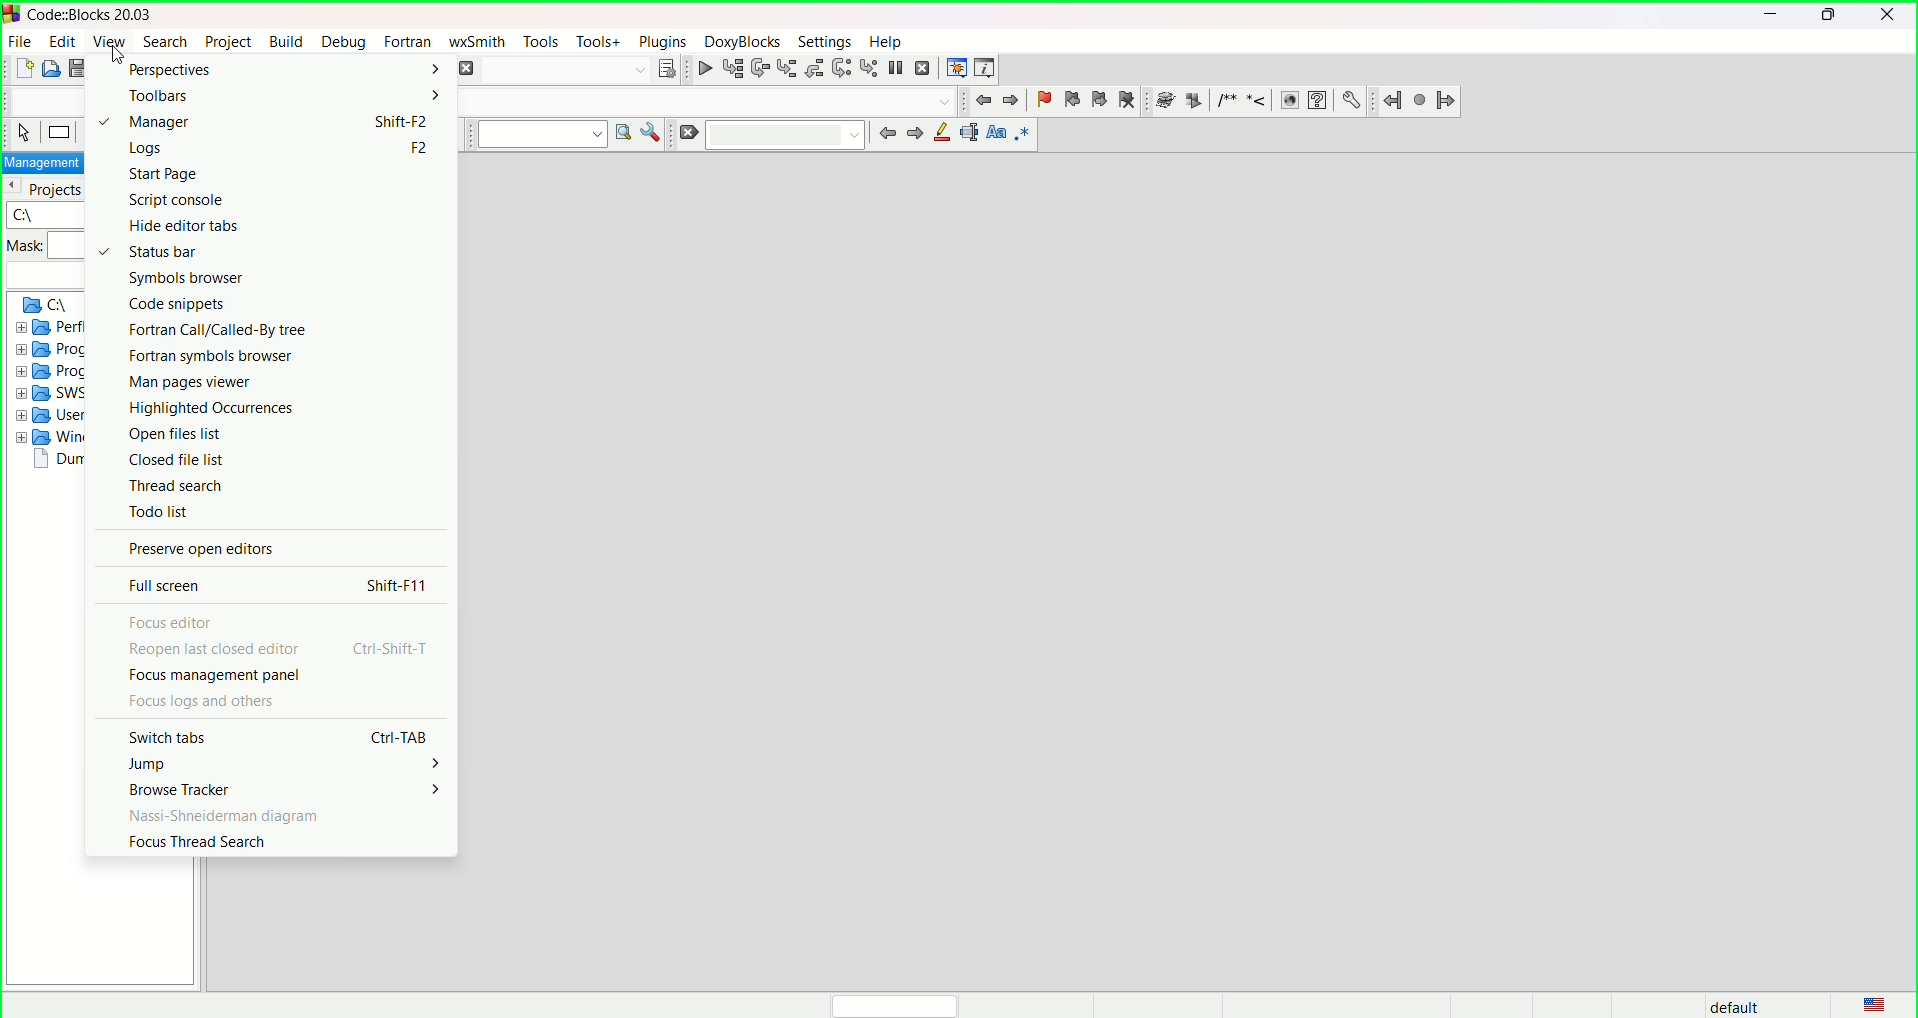 This screenshot has height=1018, width=1918. I want to click on thread search, so click(175, 485).